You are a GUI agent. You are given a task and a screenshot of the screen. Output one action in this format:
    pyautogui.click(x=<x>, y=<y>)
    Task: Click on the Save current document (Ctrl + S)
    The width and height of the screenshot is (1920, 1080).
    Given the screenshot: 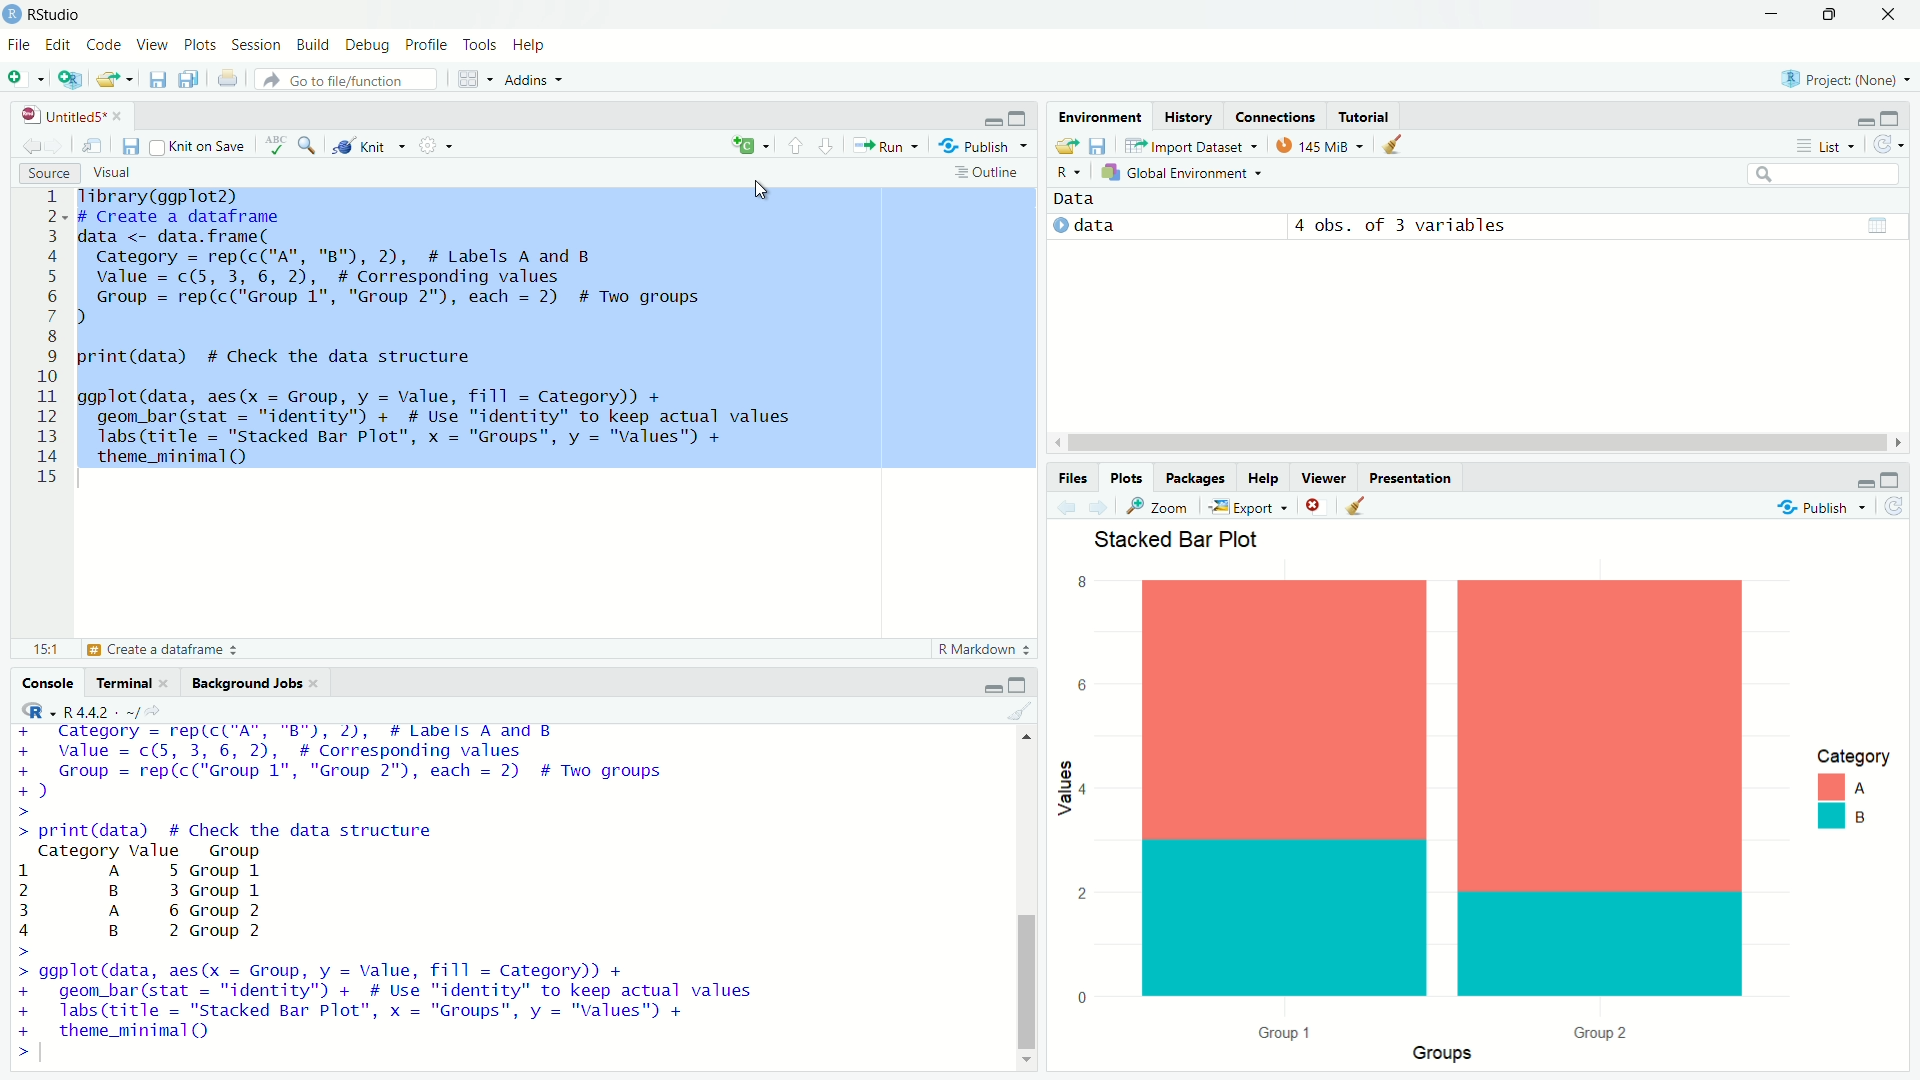 What is the action you would take?
    pyautogui.click(x=131, y=144)
    